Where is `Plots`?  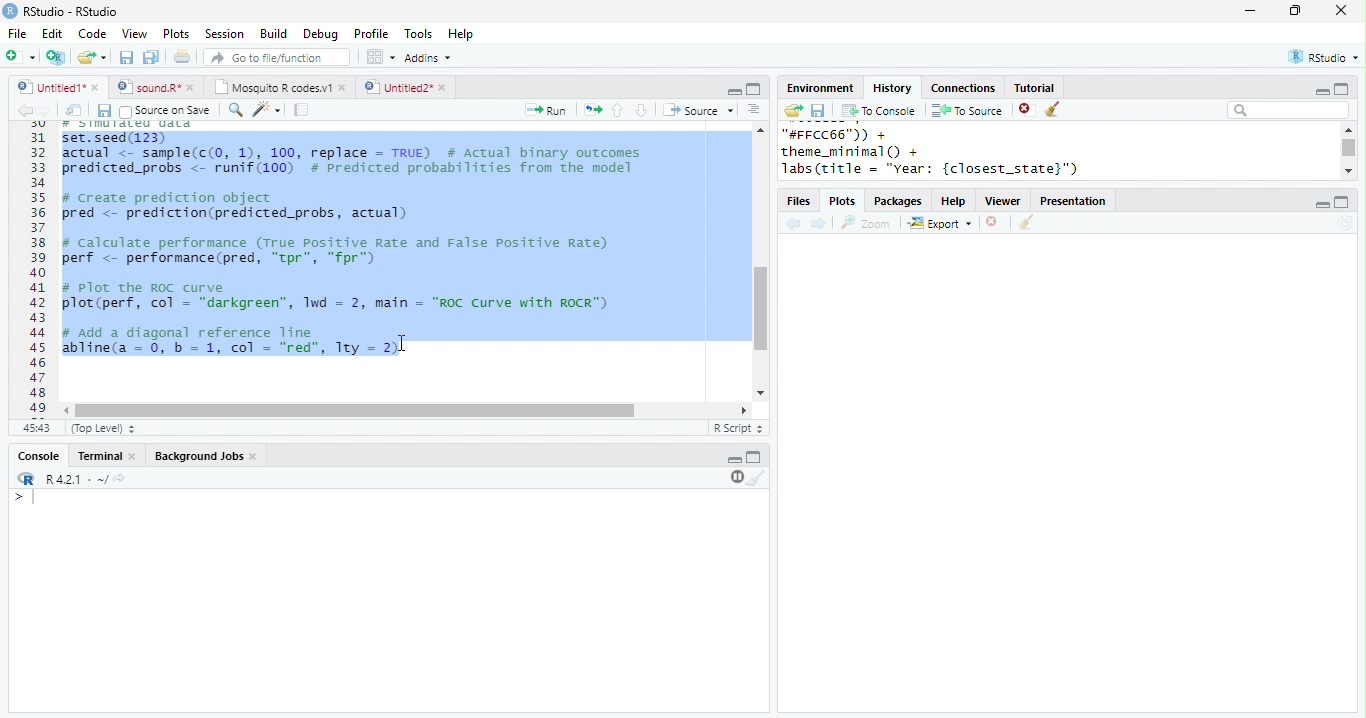 Plots is located at coordinates (844, 202).